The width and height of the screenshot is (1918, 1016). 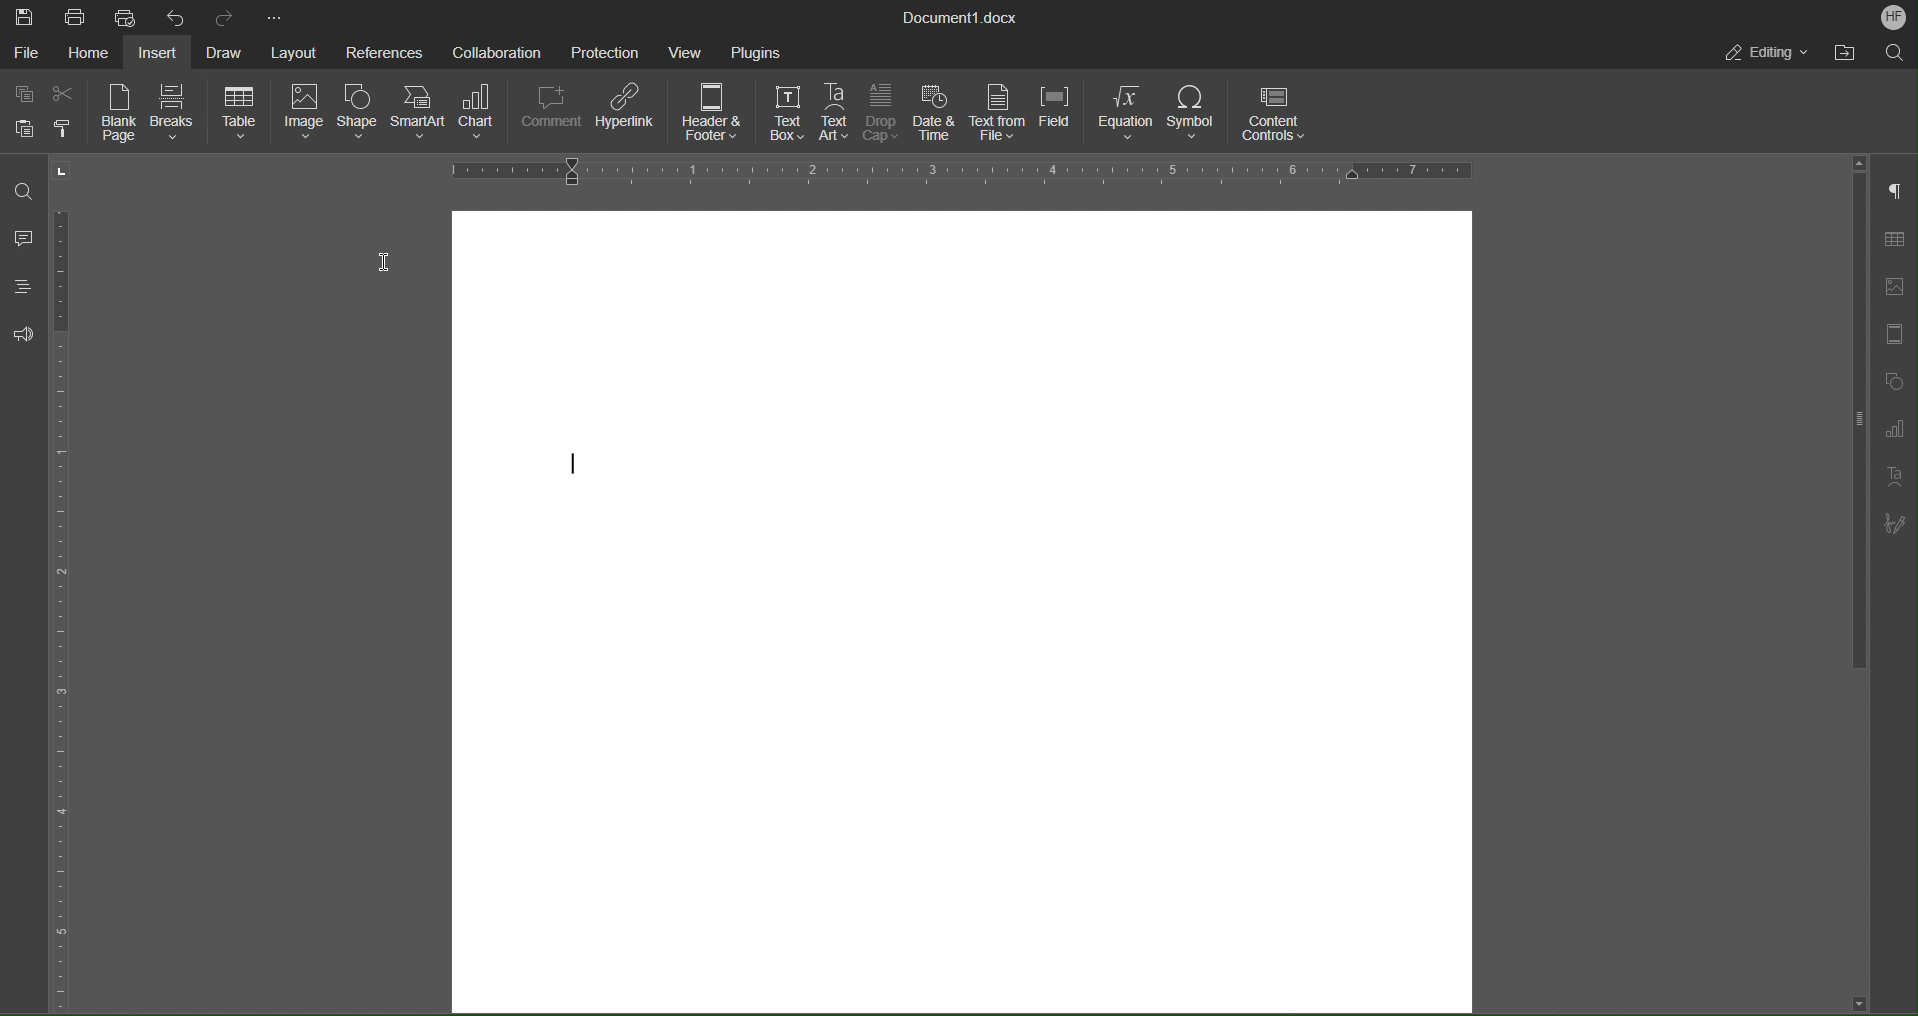 What do you see at coordinates (1192, 114) in the screenshot?
I see `Symbol` at bounding box center [1192, 114].